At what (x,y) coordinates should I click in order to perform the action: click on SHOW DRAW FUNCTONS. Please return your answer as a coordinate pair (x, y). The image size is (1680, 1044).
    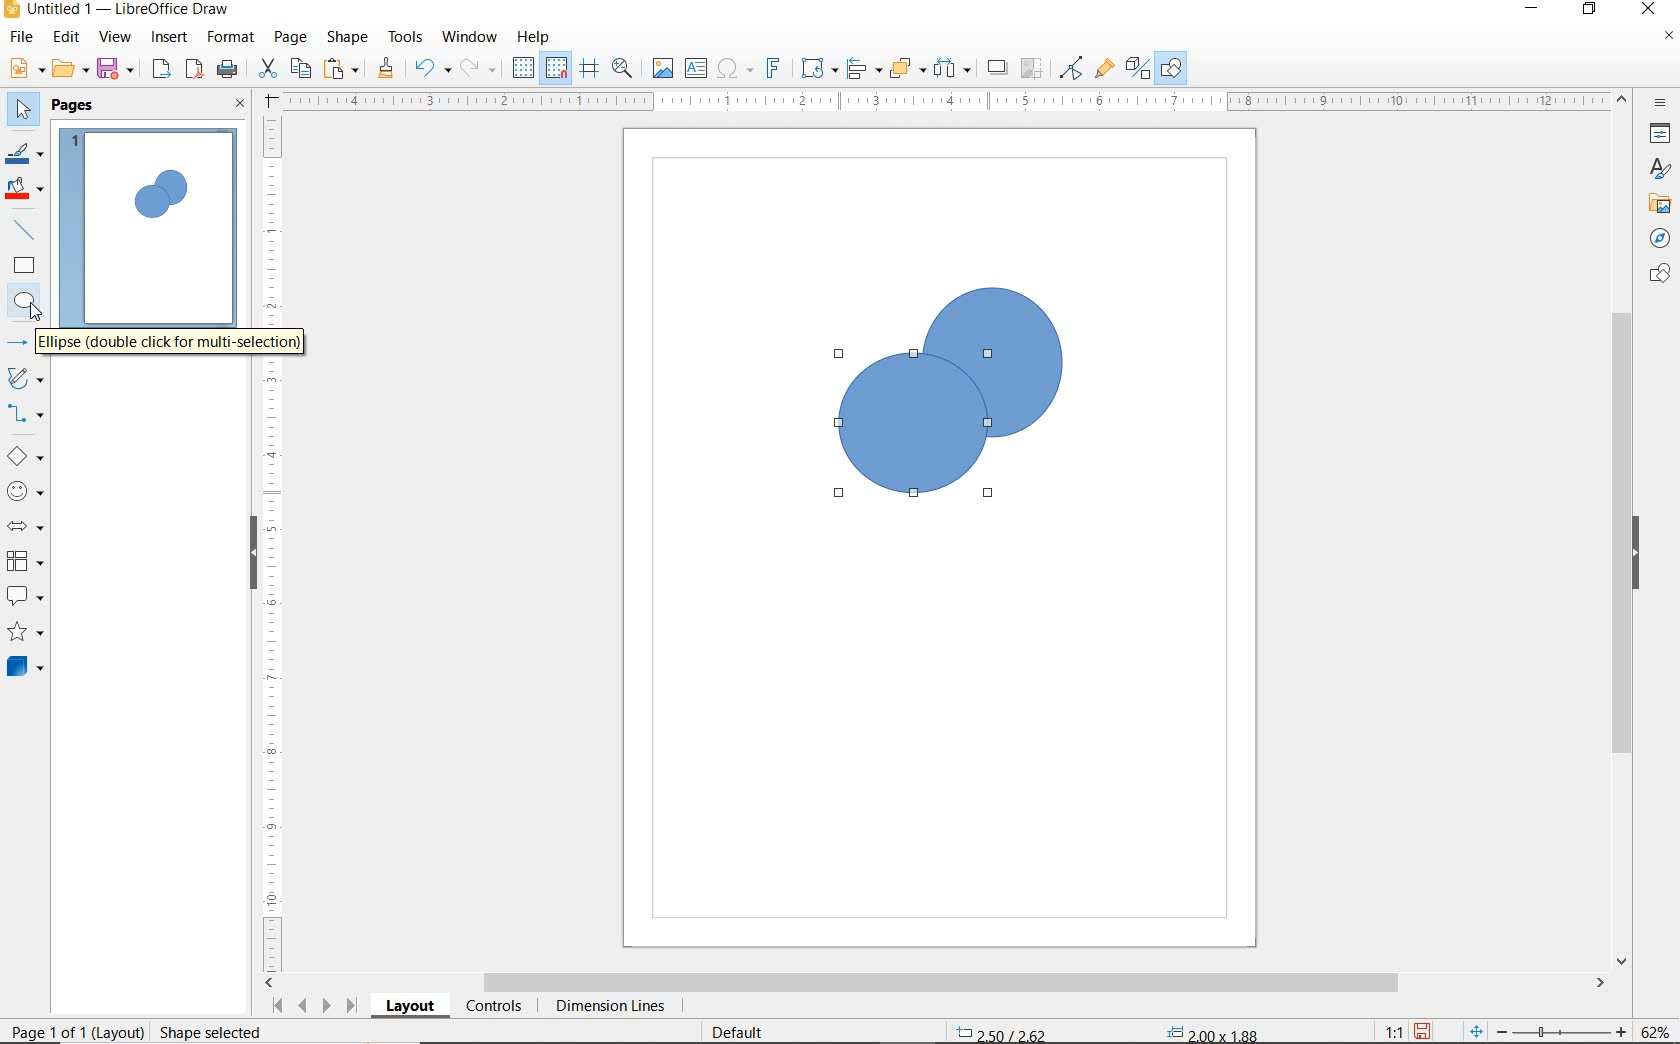
    Looking at the image, I should click on (1171, 68).